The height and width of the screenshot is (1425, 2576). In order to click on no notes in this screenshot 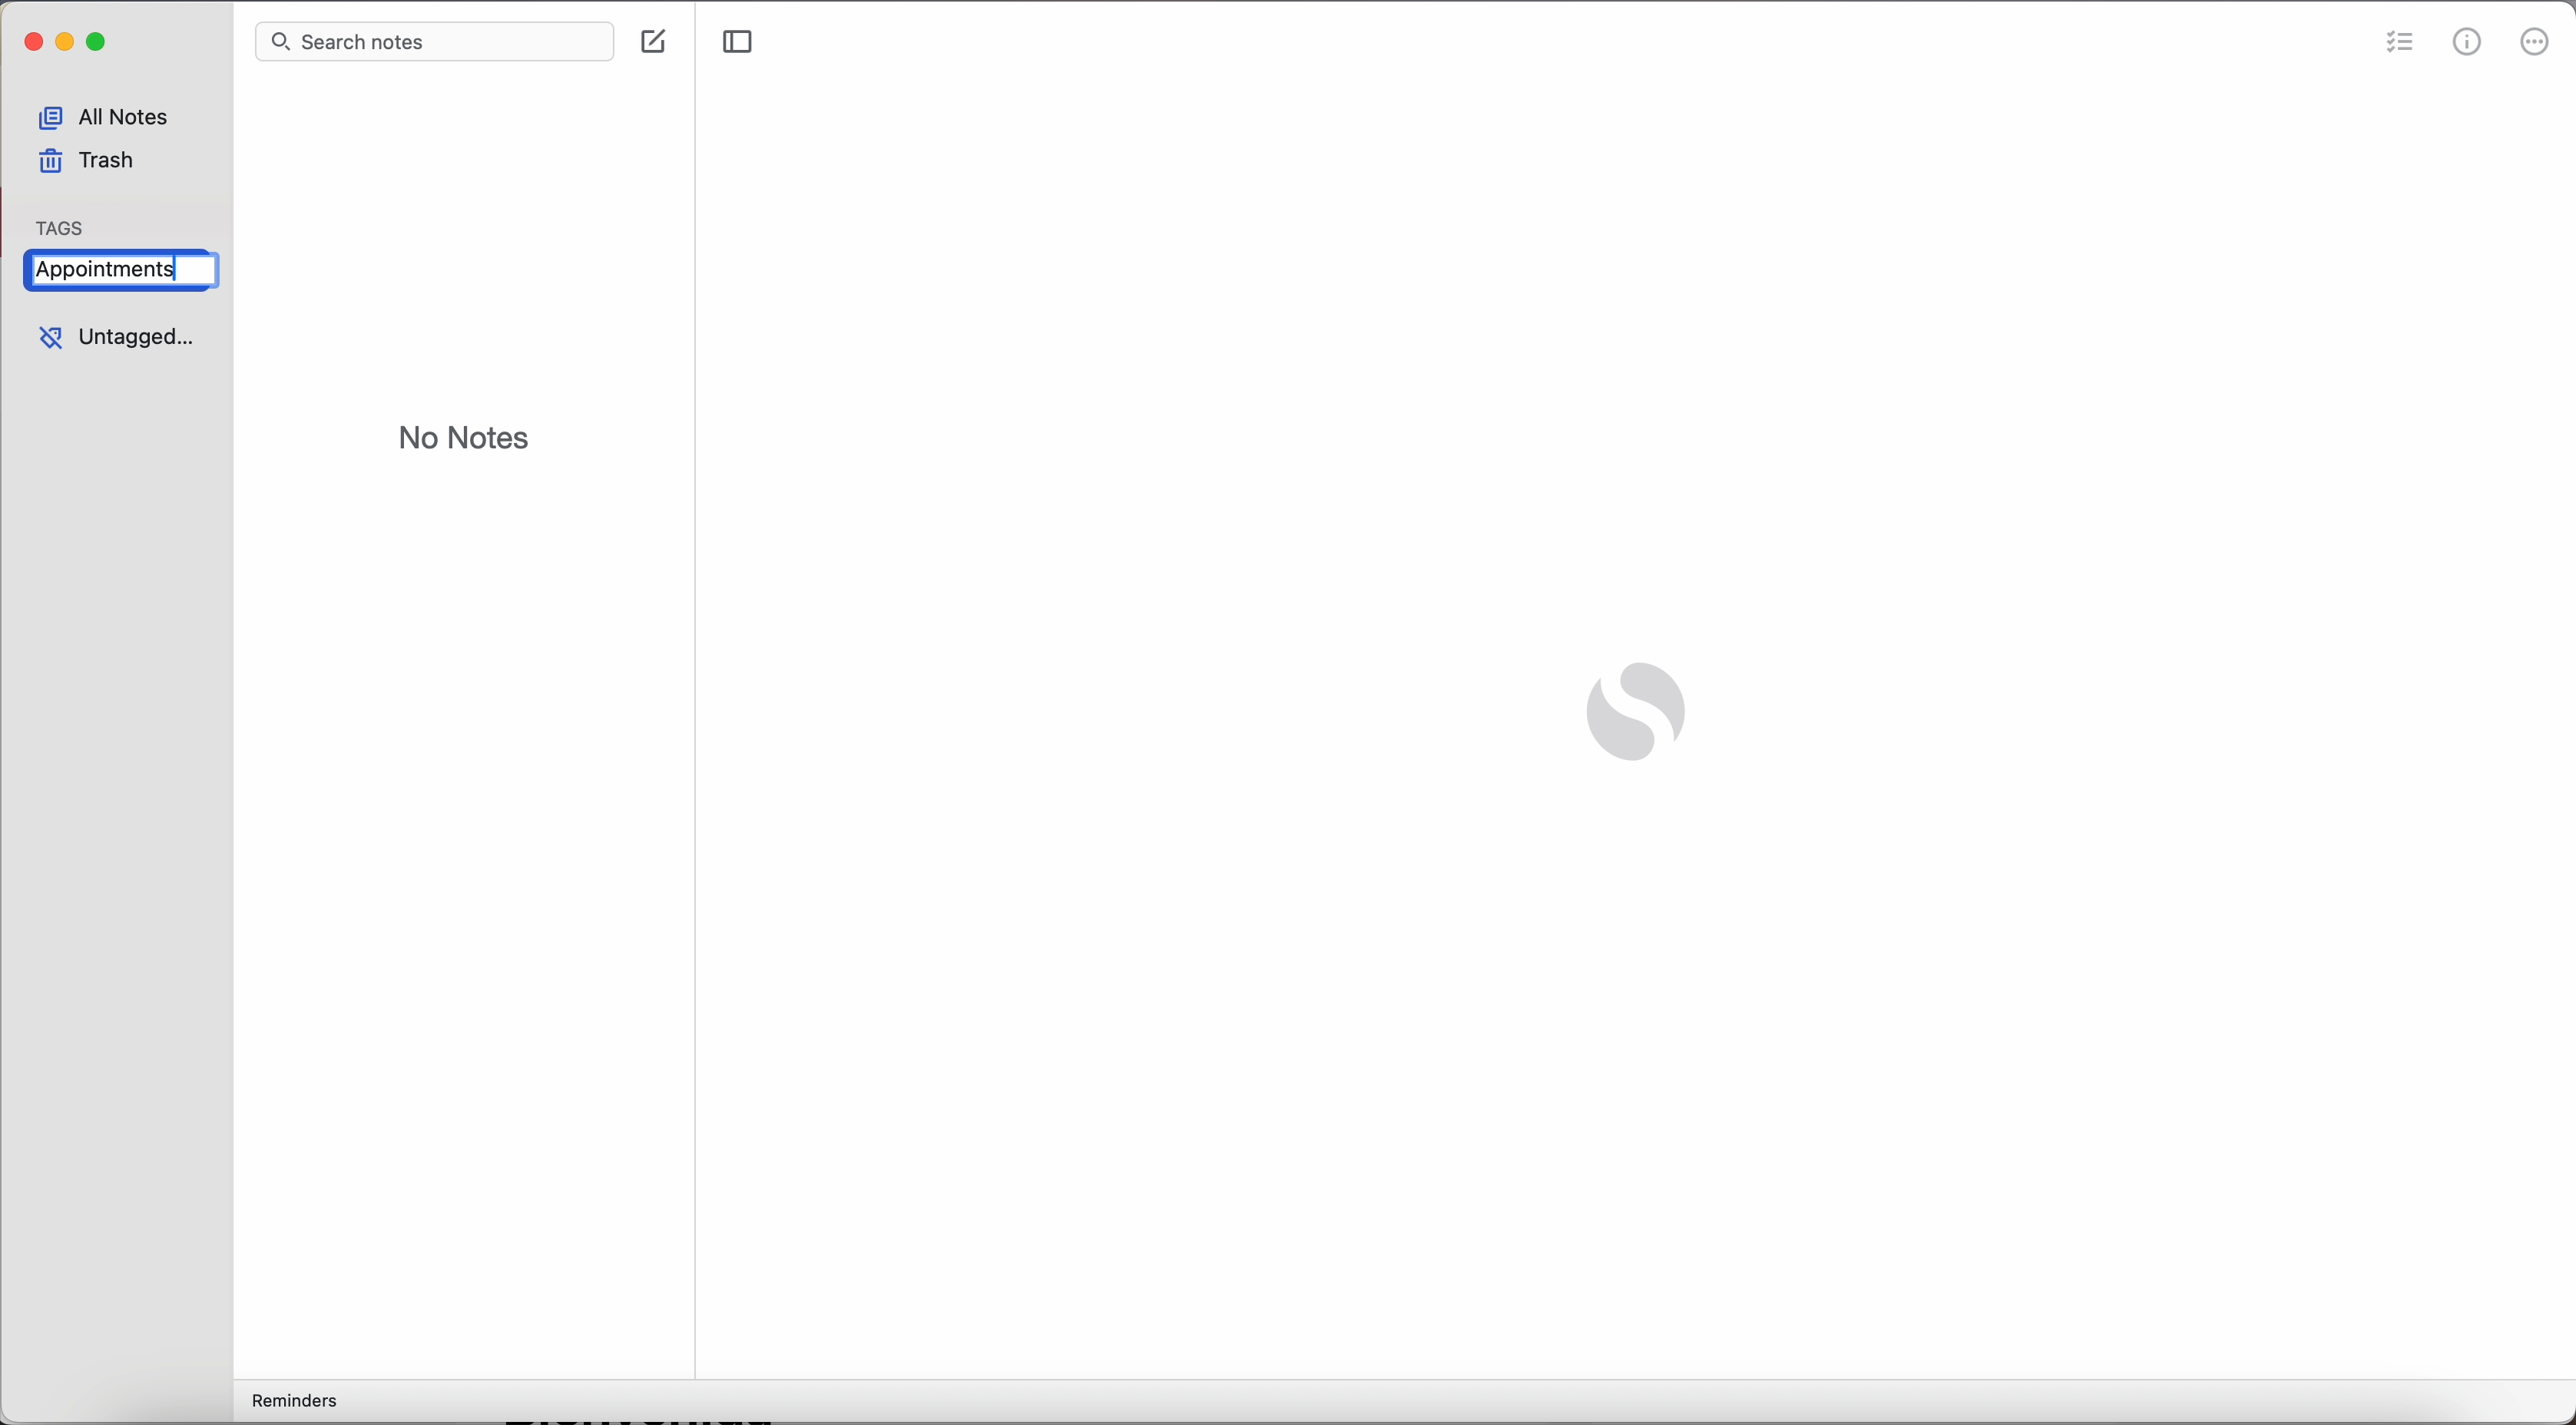, I will do `click(465, 441)`.